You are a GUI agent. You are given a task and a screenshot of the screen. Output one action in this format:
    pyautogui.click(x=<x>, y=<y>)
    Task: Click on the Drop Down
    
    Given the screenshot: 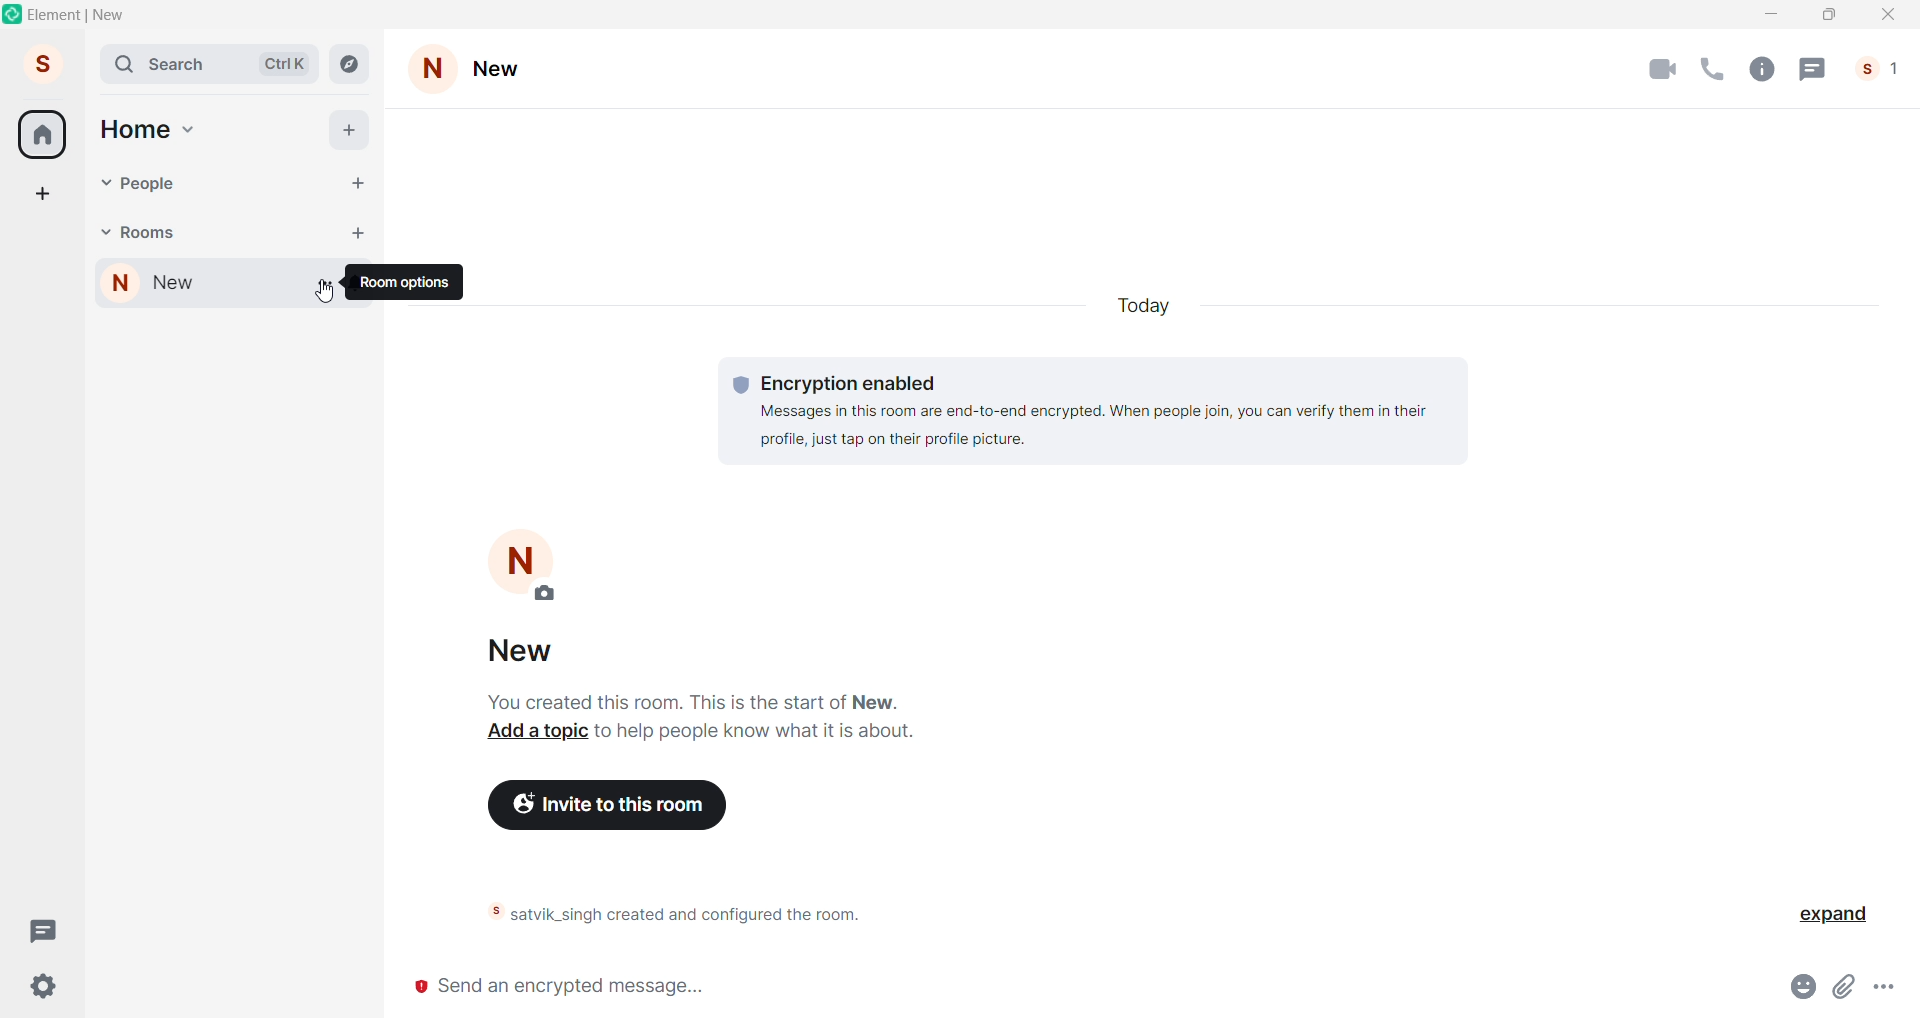 What is the action you would take?
    pyautogui.click(x=327, y=288)
    